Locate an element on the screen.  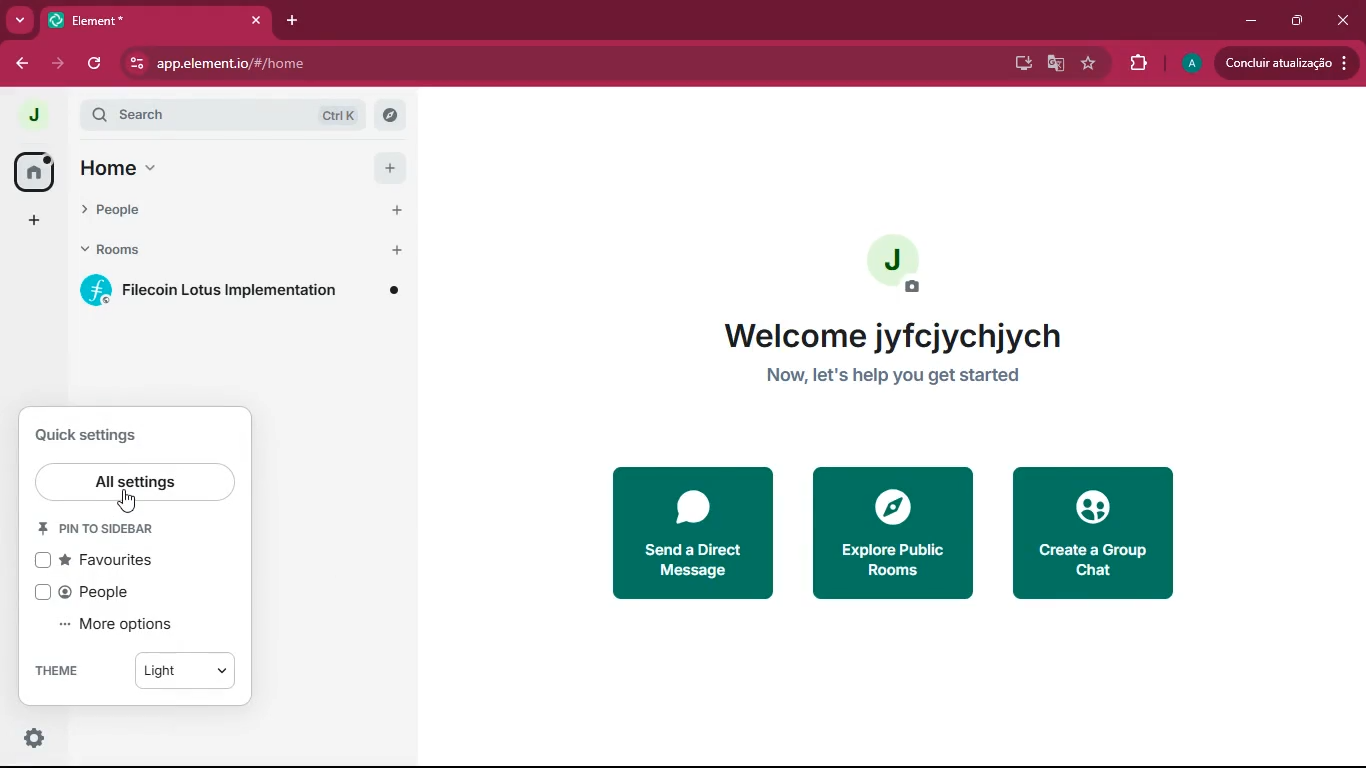
quick settings is located at coordinates (105, 438).